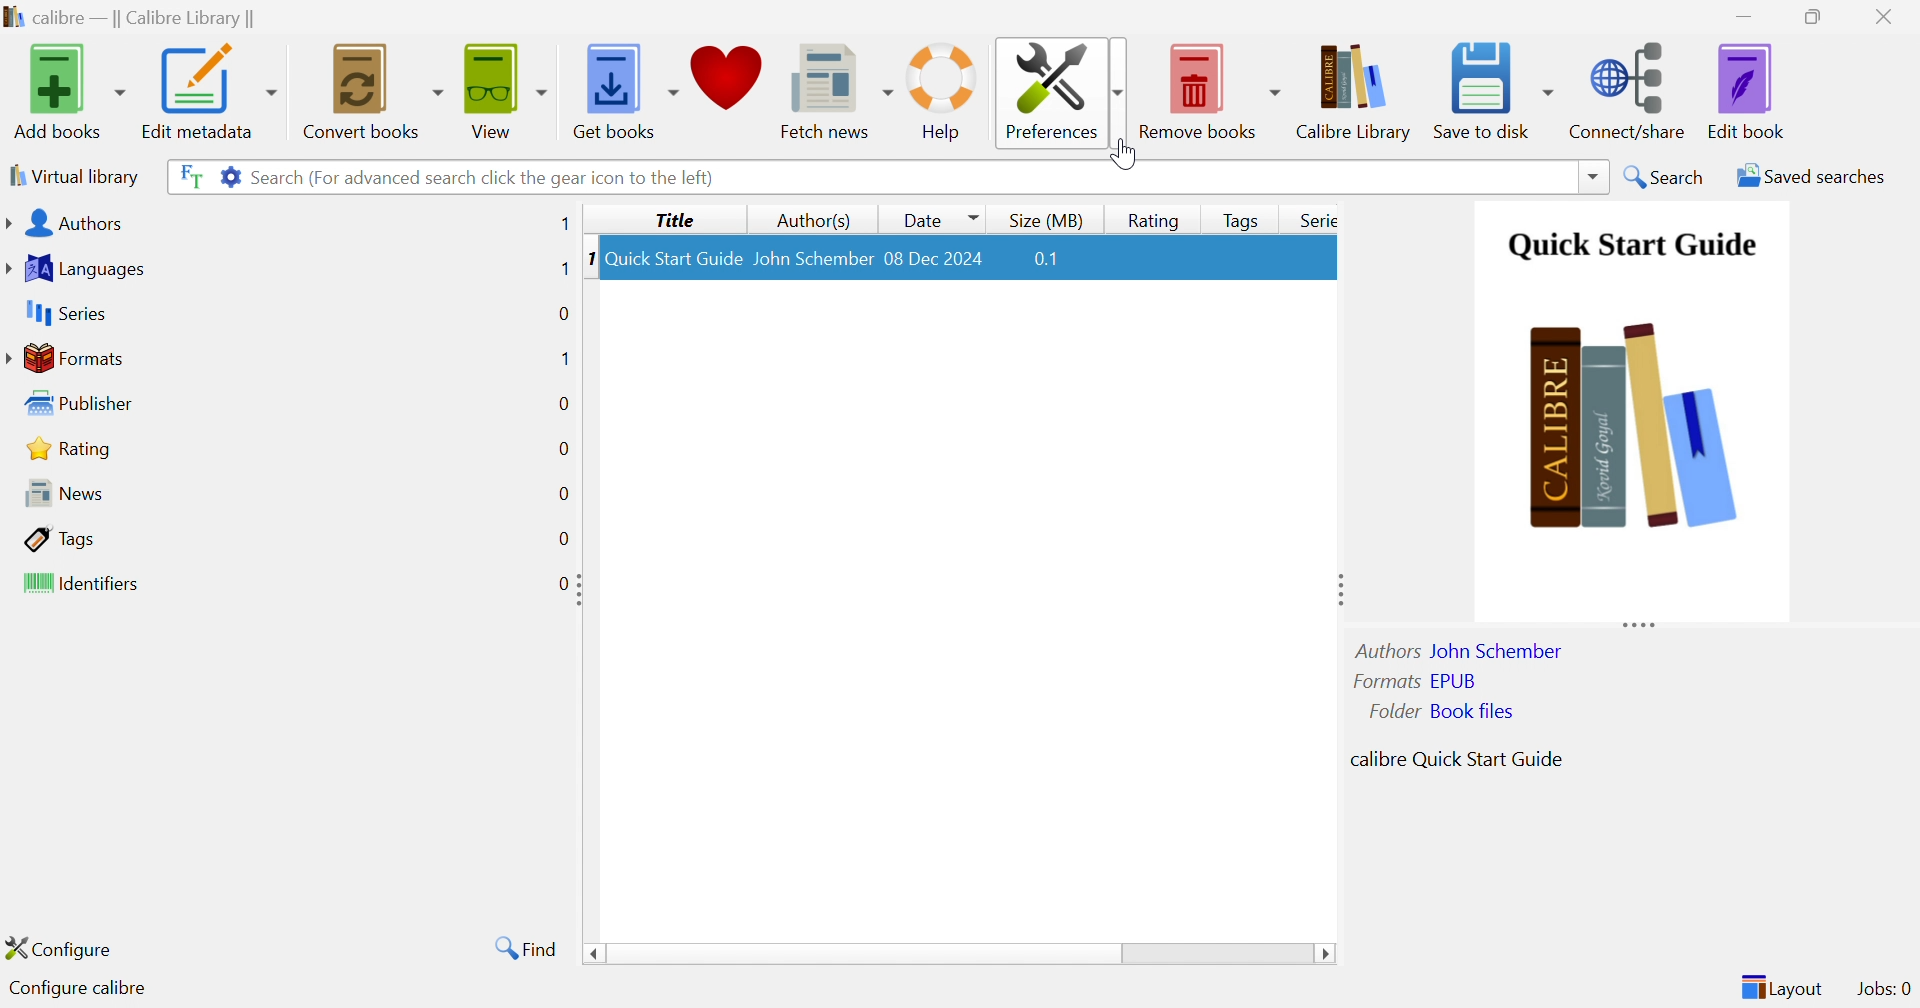 The height and width of the screenshot is (1008, 1920). Describe the element at coordinates (73, 989) in the screenshot. I see `Configure calibre` at that location.